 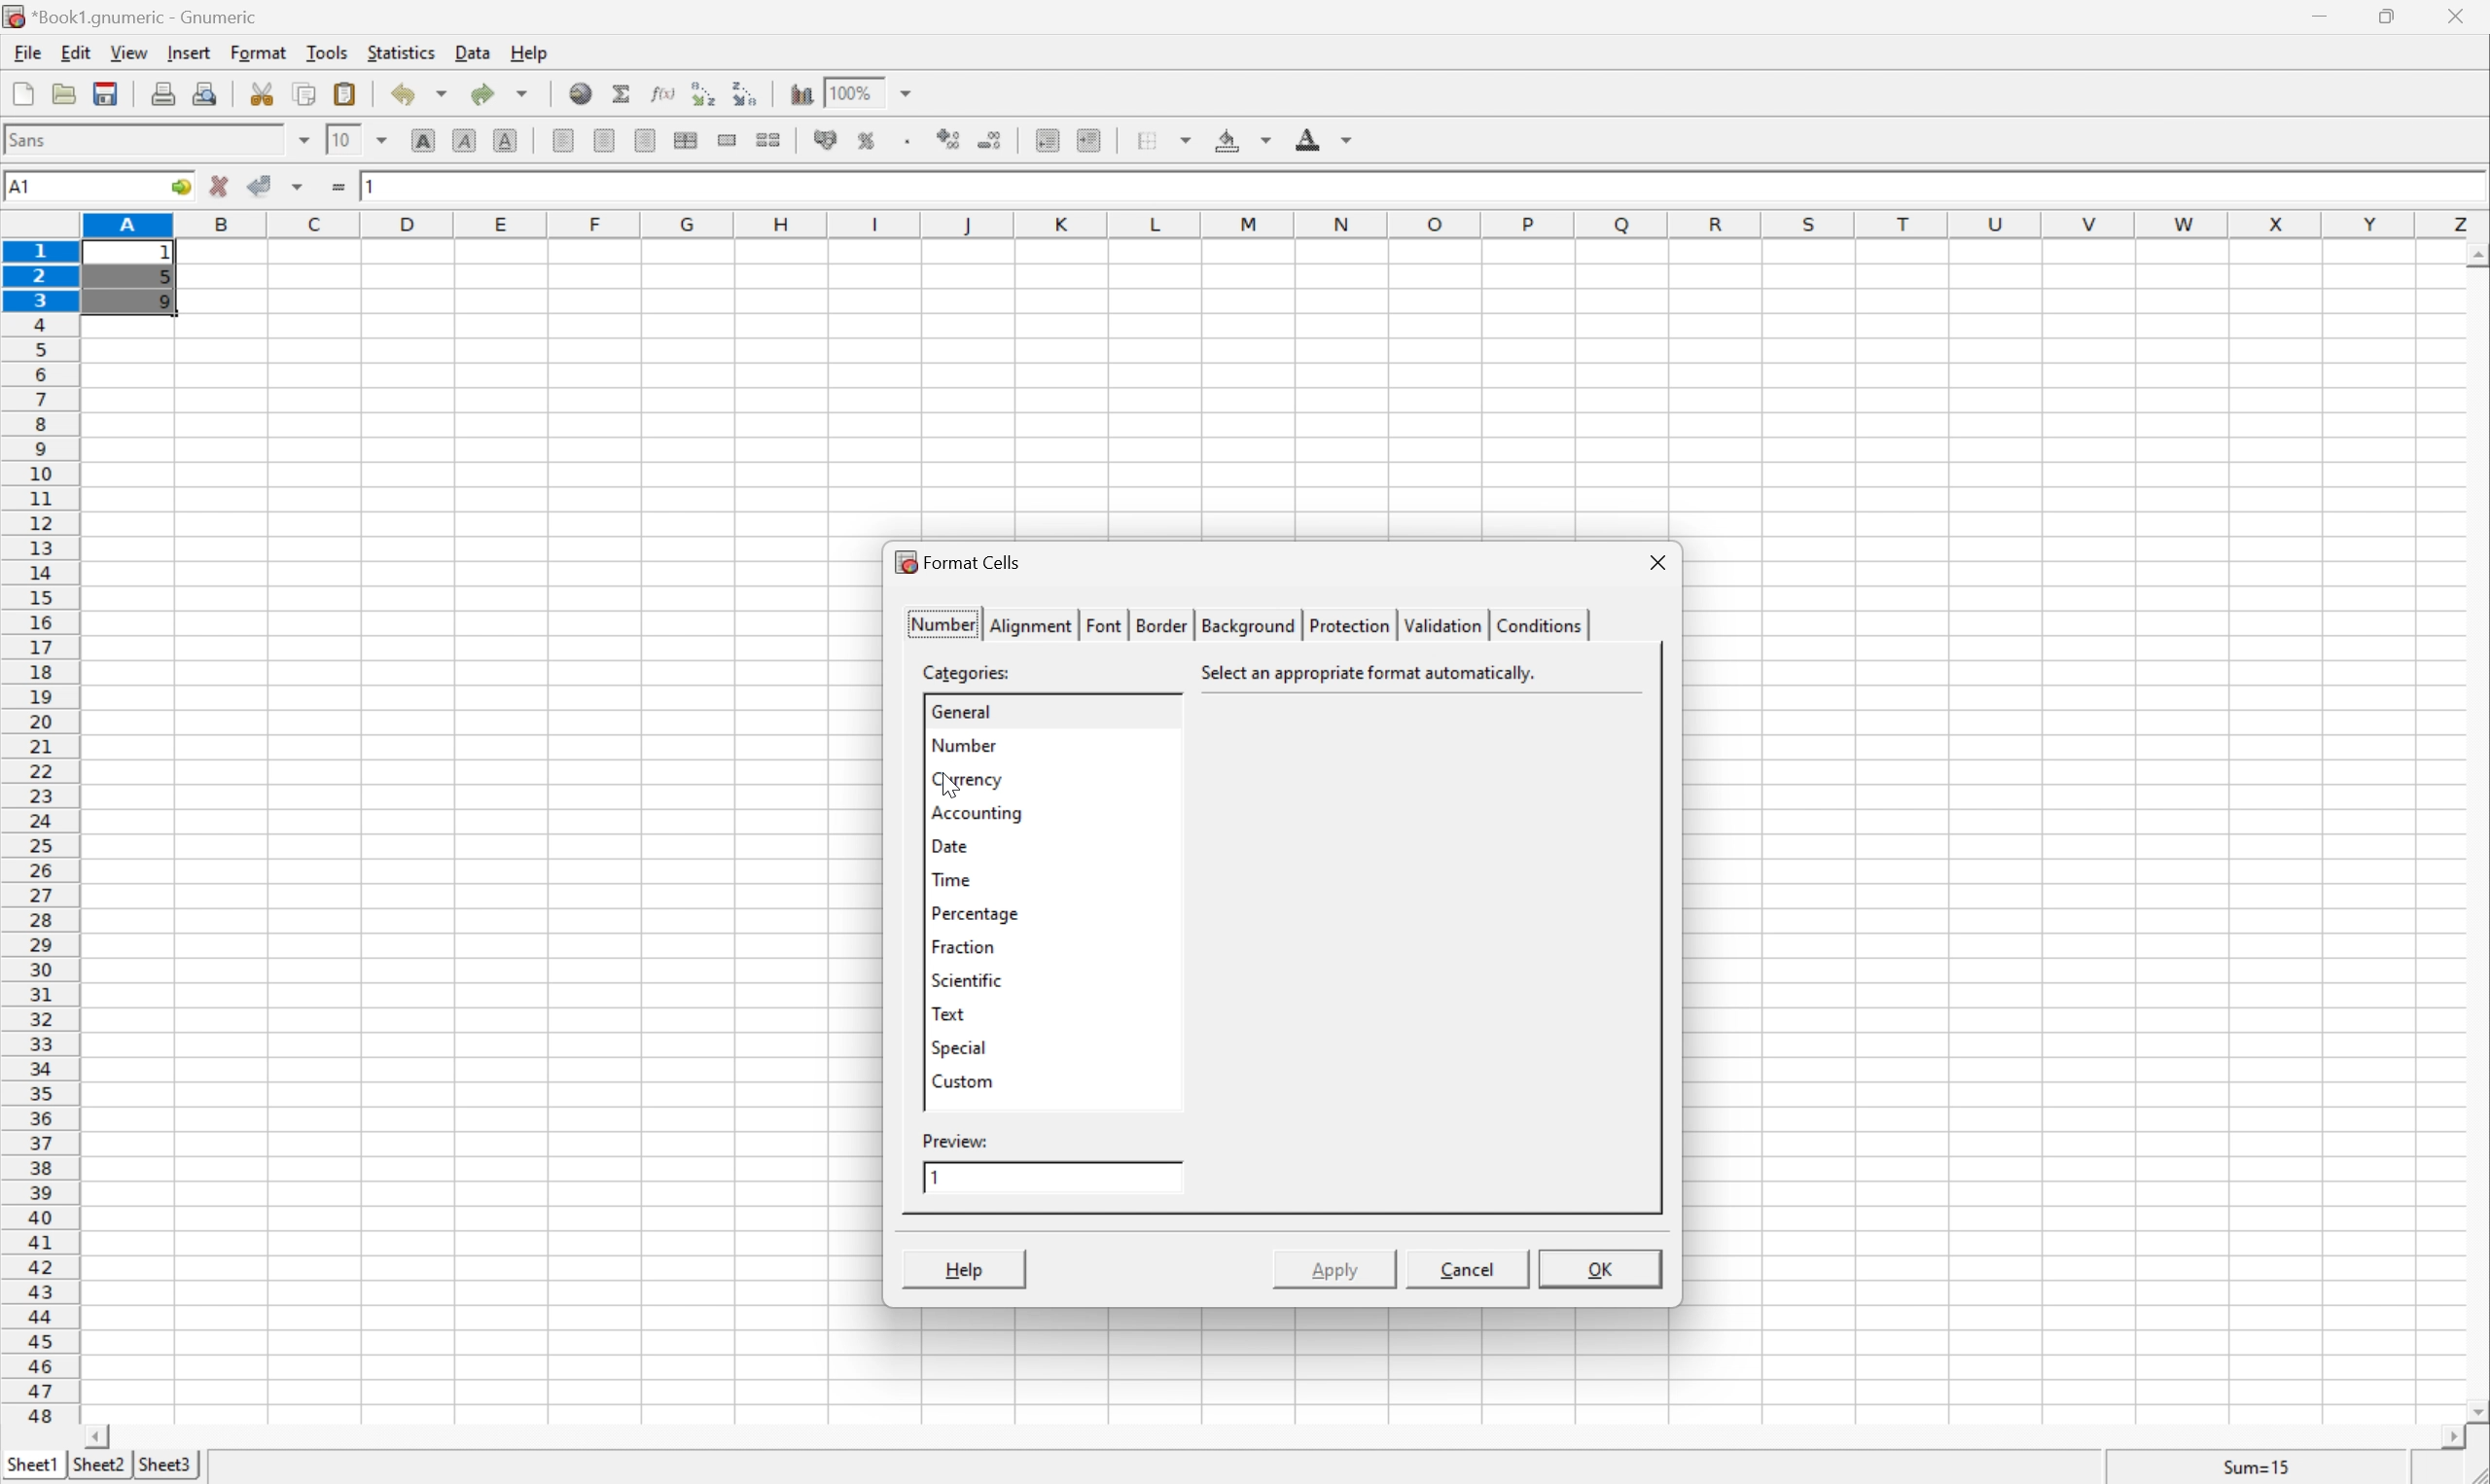 What do you see at coordinates (950, 878) in the screenshot?
I see `time` at bounding box center [950, 878].